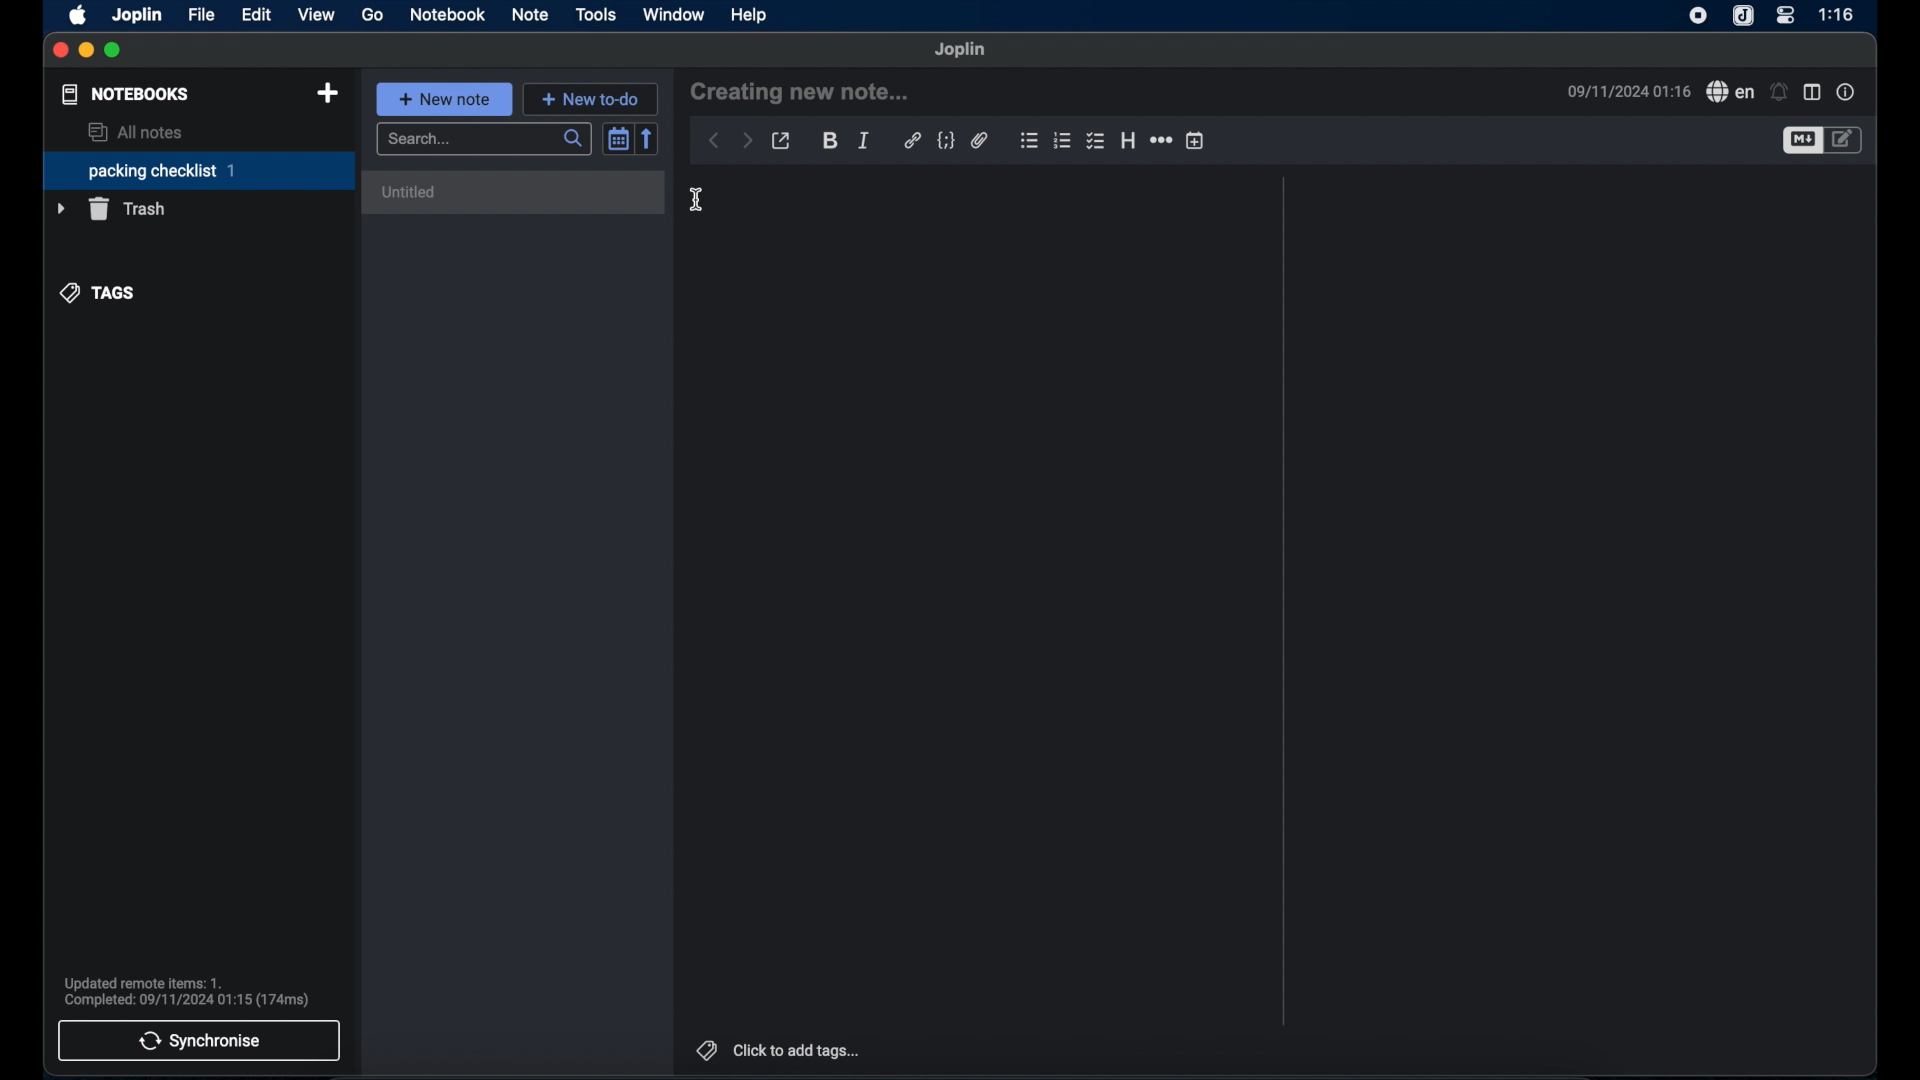 Image resolution: width=1920 pixels, height=1080 pixels. What do you see at coordinates (483, 139) in the screenshot?
I see `search bar` at bounding box center [483, 139].